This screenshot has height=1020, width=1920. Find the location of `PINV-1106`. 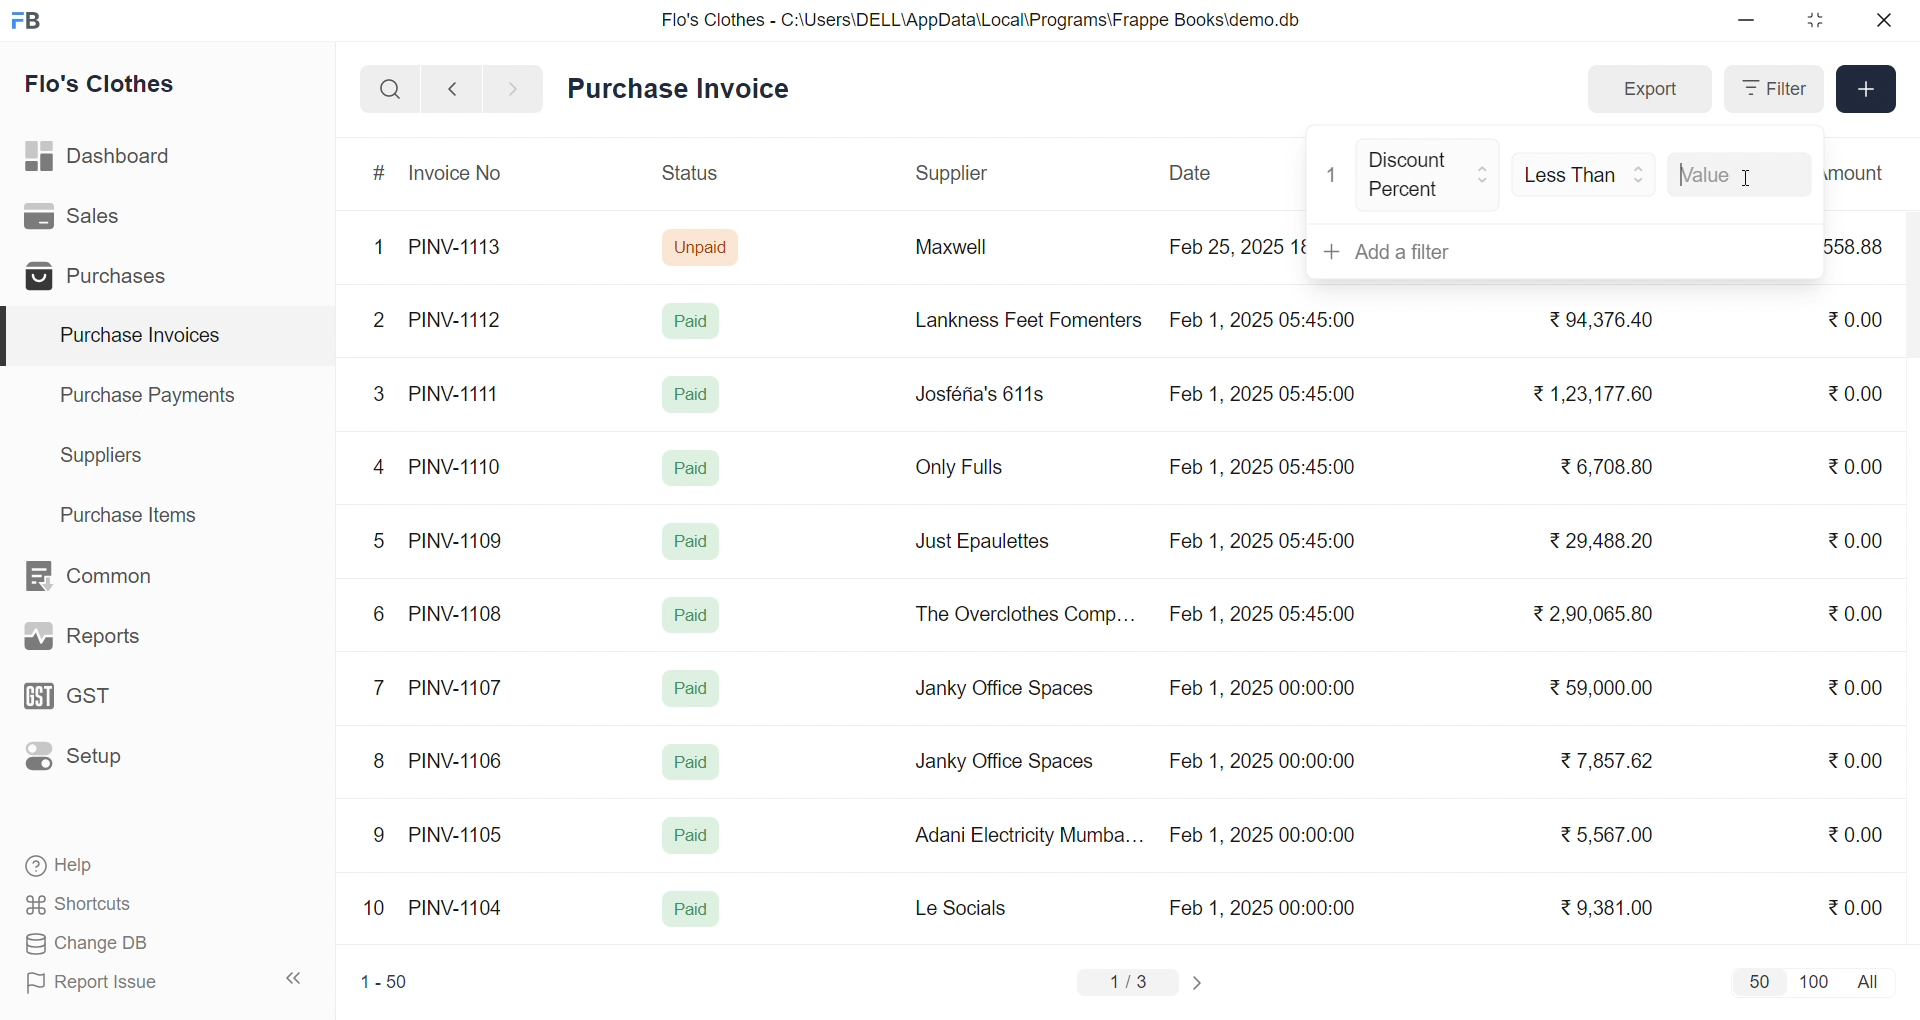

PINV-1106 is located at coordinates (463, 761).